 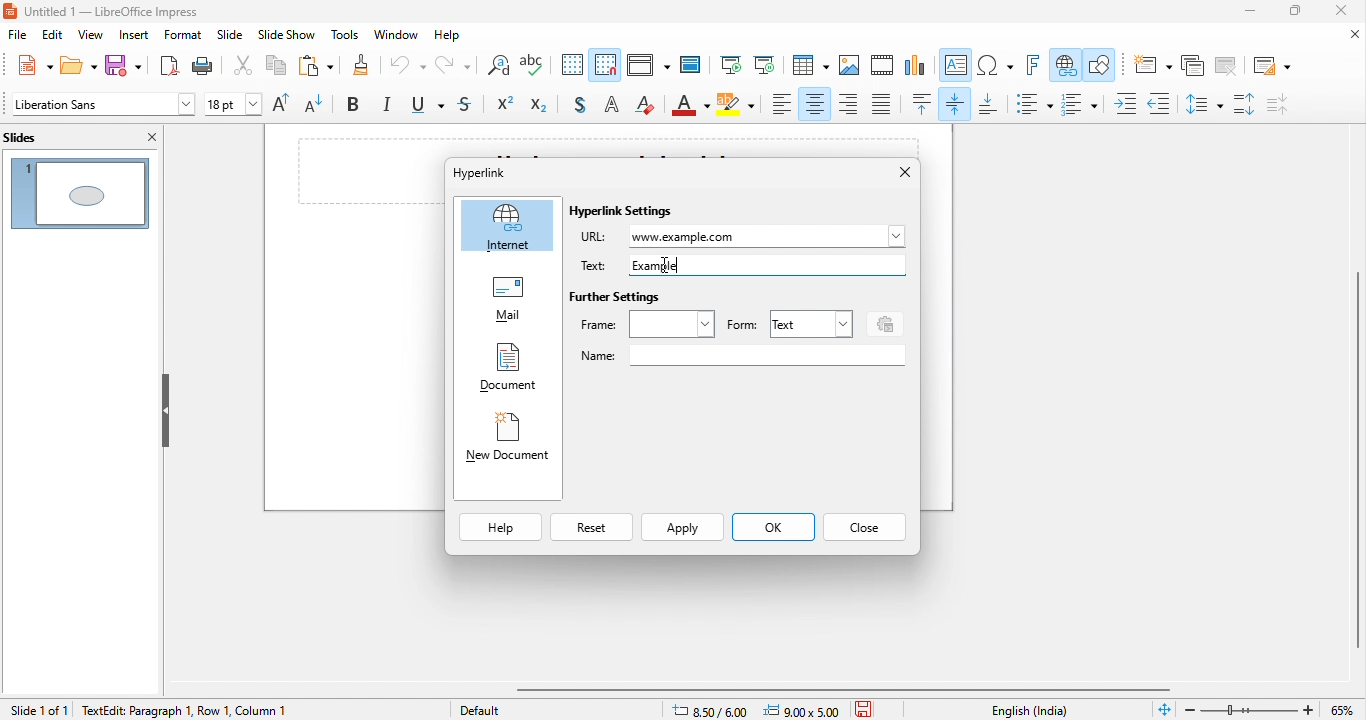 I want to click on help, so click(x=501, y=528).